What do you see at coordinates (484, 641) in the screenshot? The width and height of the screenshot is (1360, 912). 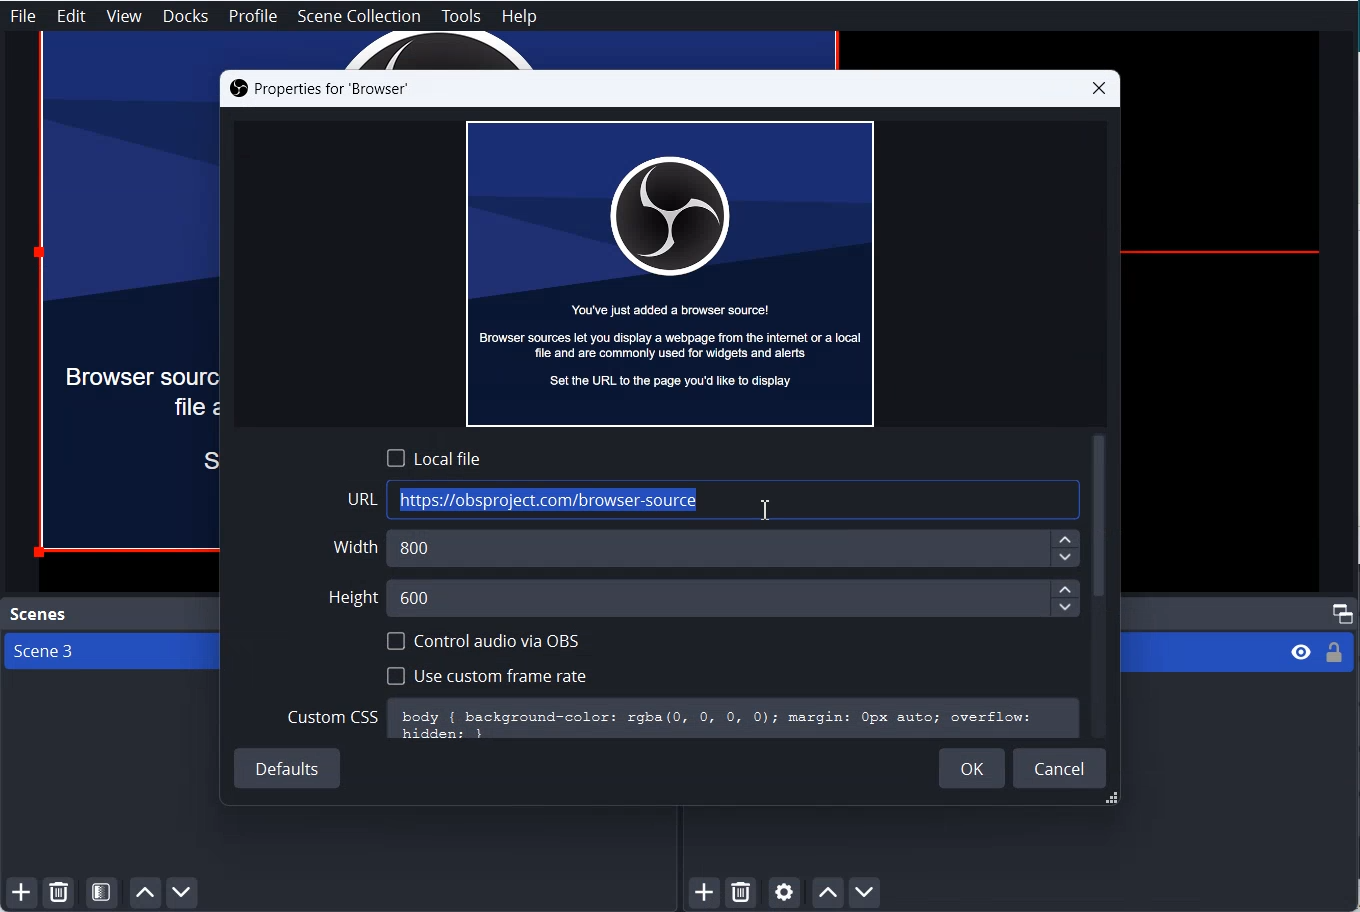 I see `(un)check Control audio via OBS` at bounding box center [484, 641].